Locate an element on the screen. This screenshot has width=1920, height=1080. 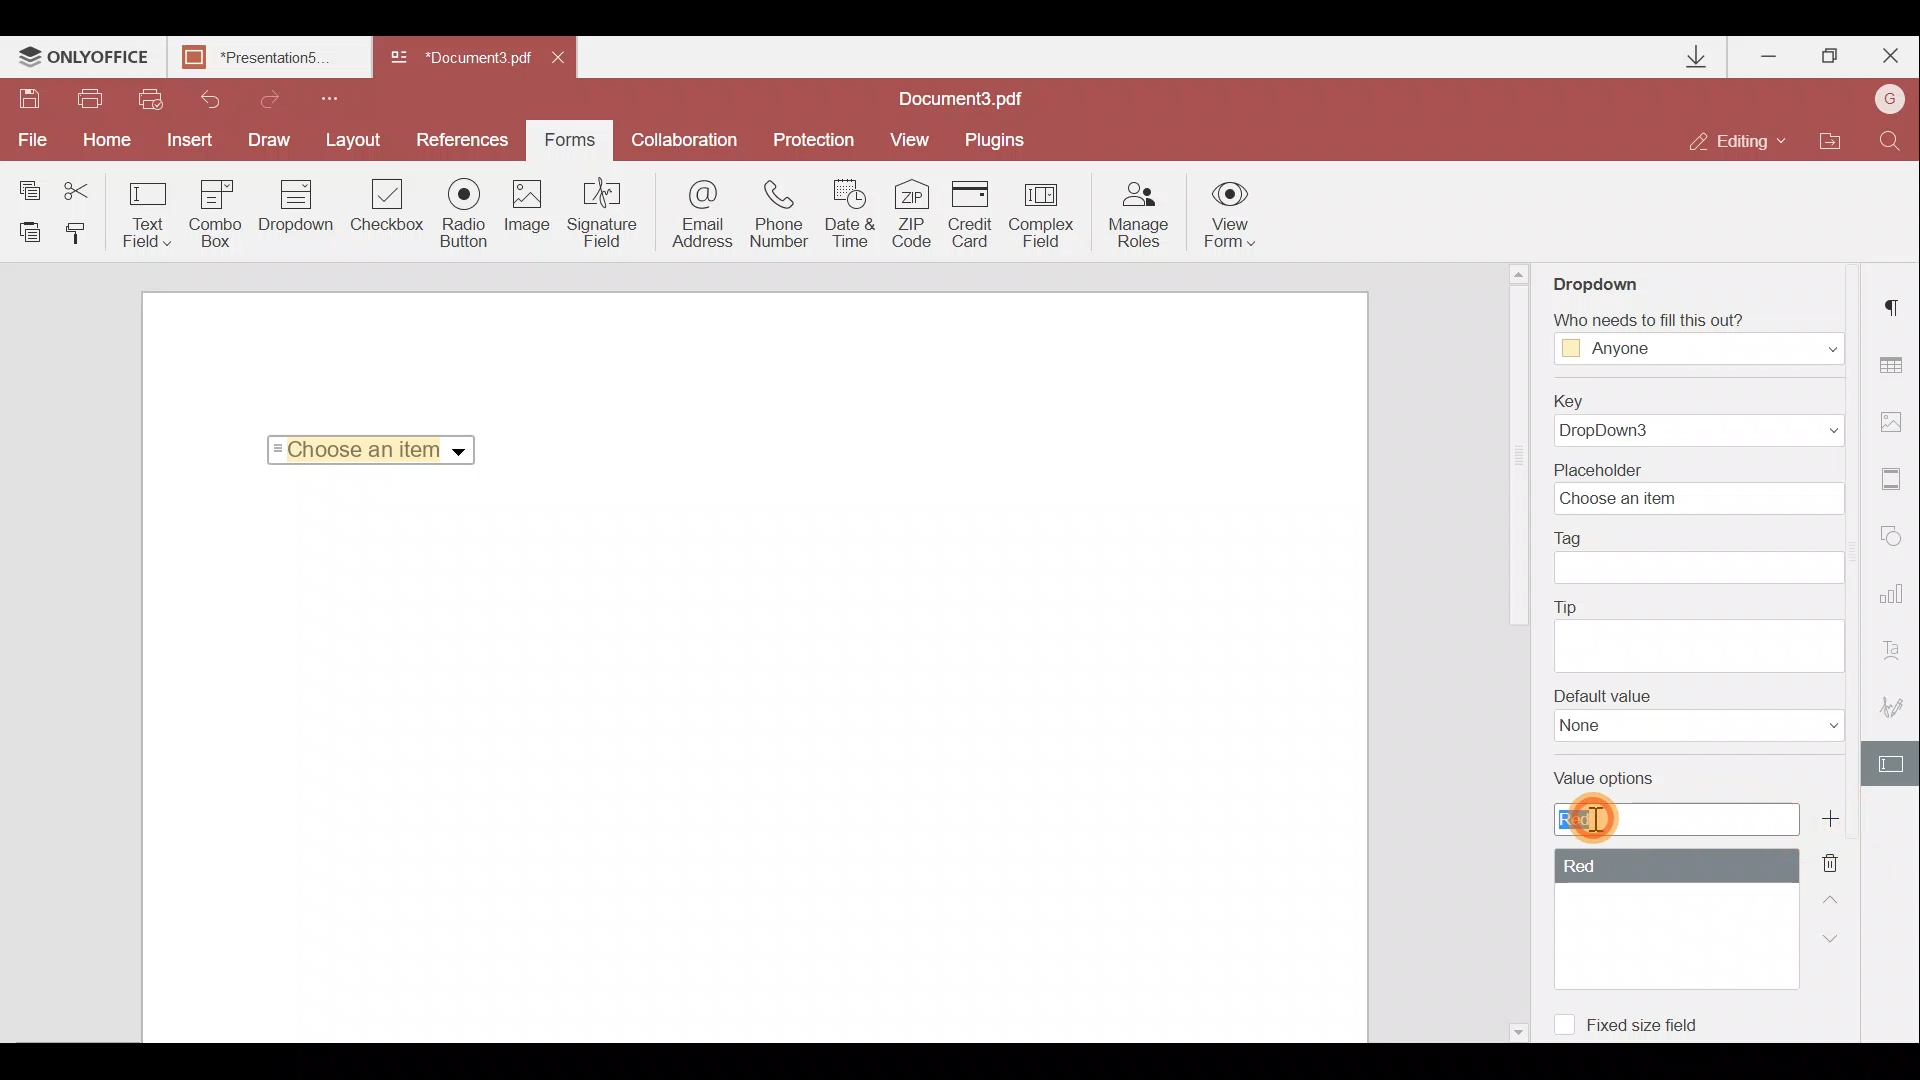
ONLYOFFICE is located at coordinates (85, 60).